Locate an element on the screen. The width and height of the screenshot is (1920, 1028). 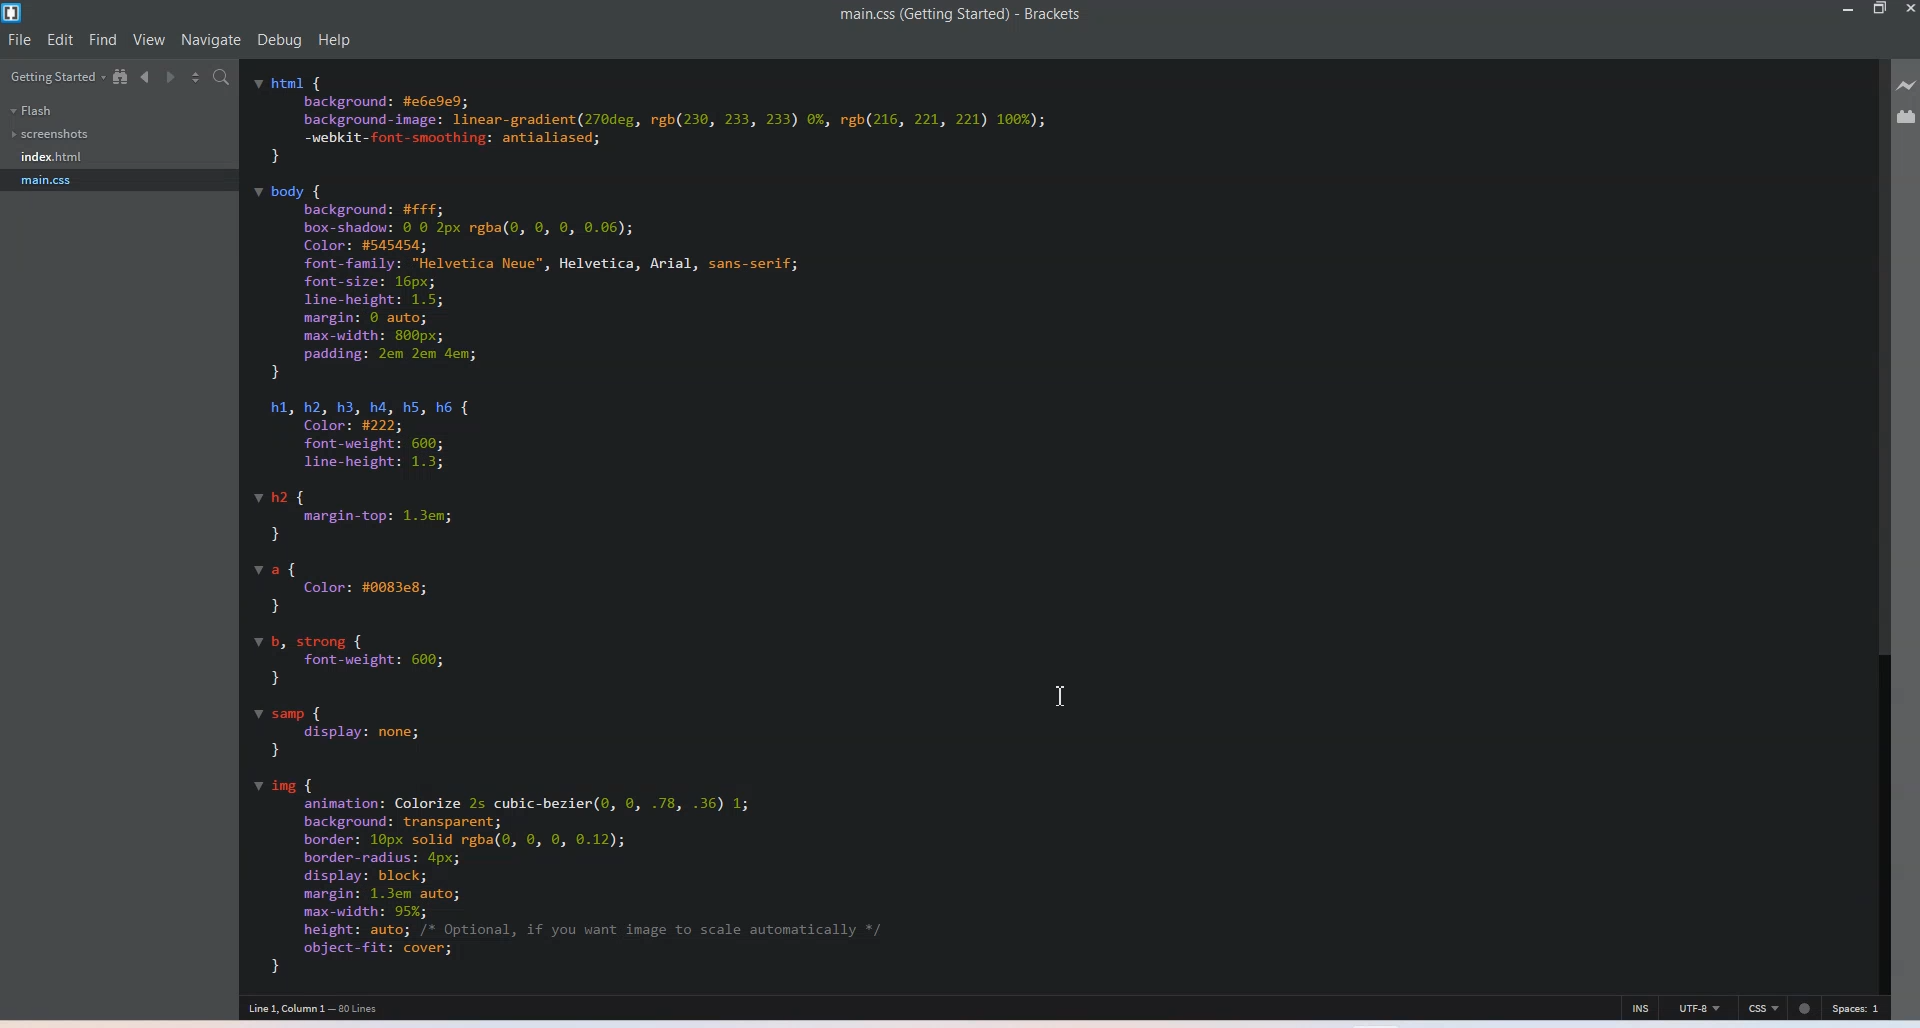
Help is located at coordinates (335, 41).